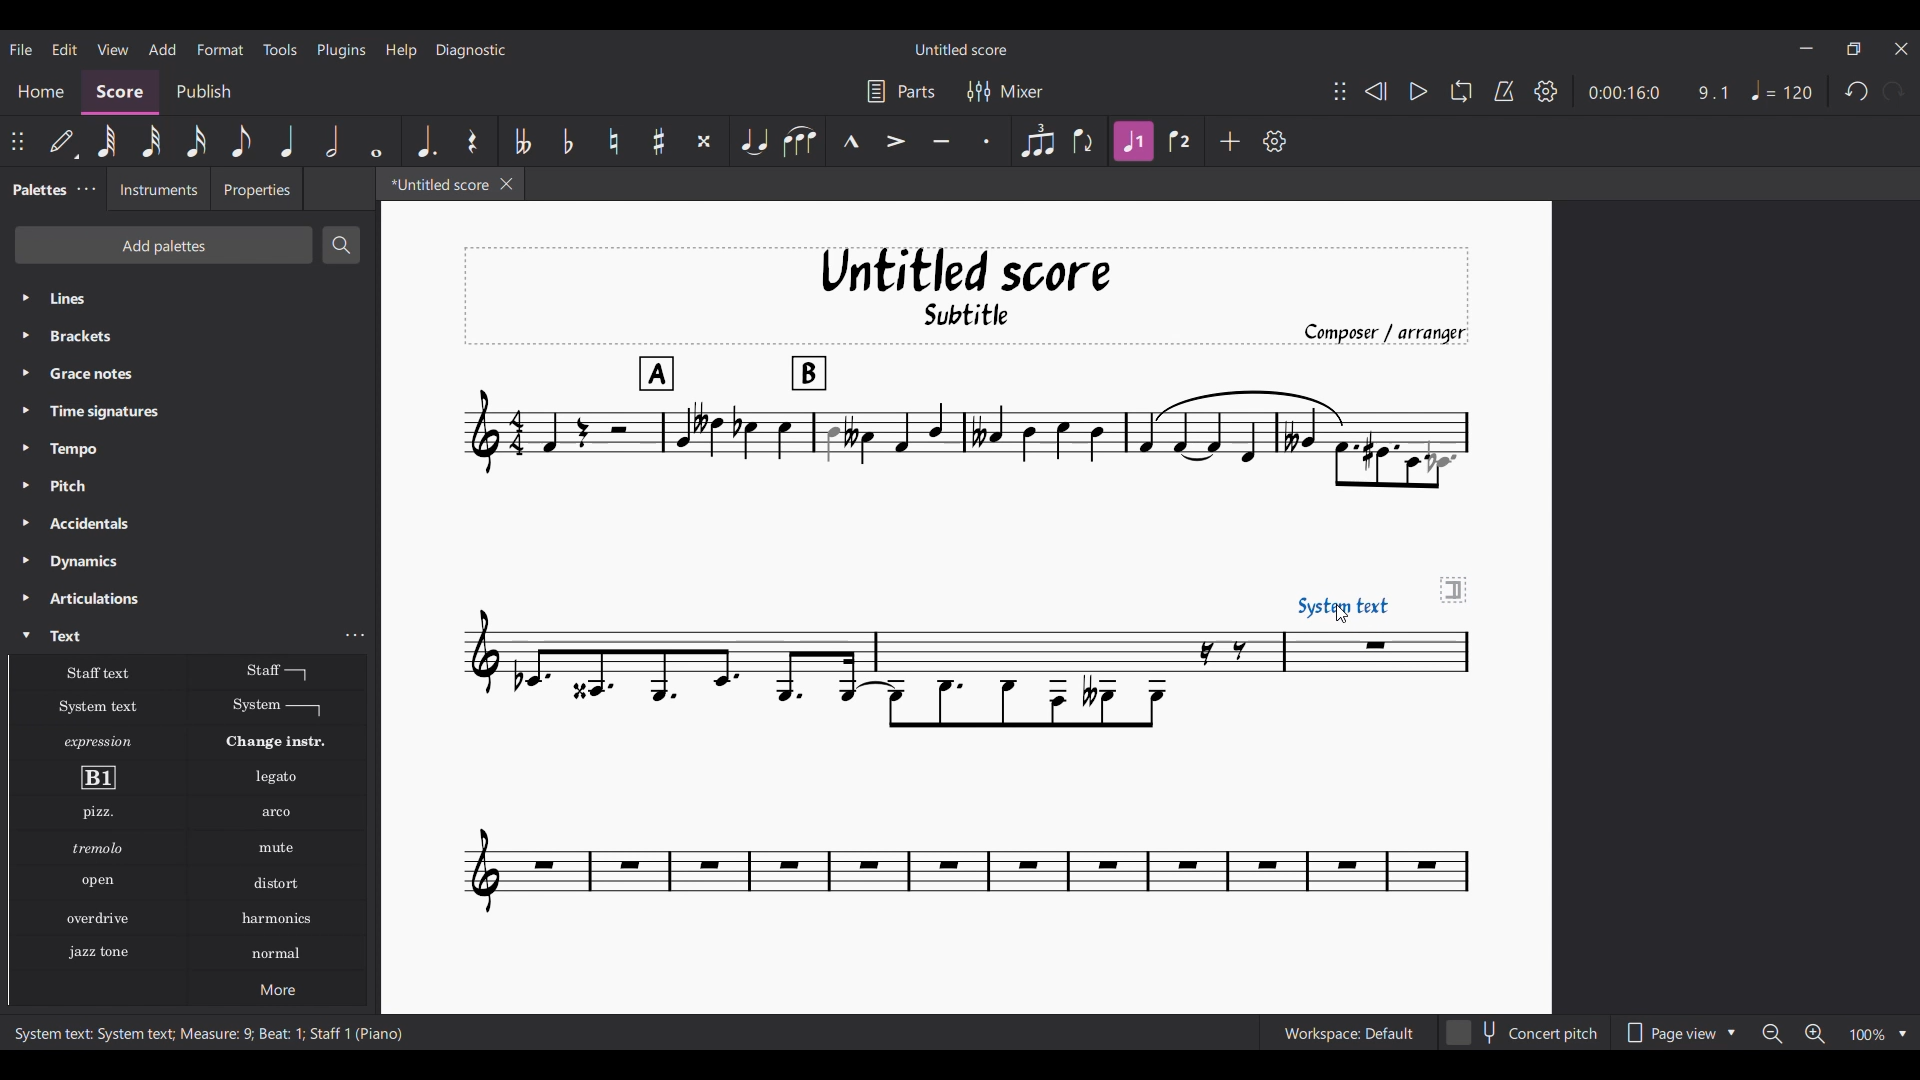 This screenshot has width=1920, height=1080. I want to click on File menu, so click(21, 49).